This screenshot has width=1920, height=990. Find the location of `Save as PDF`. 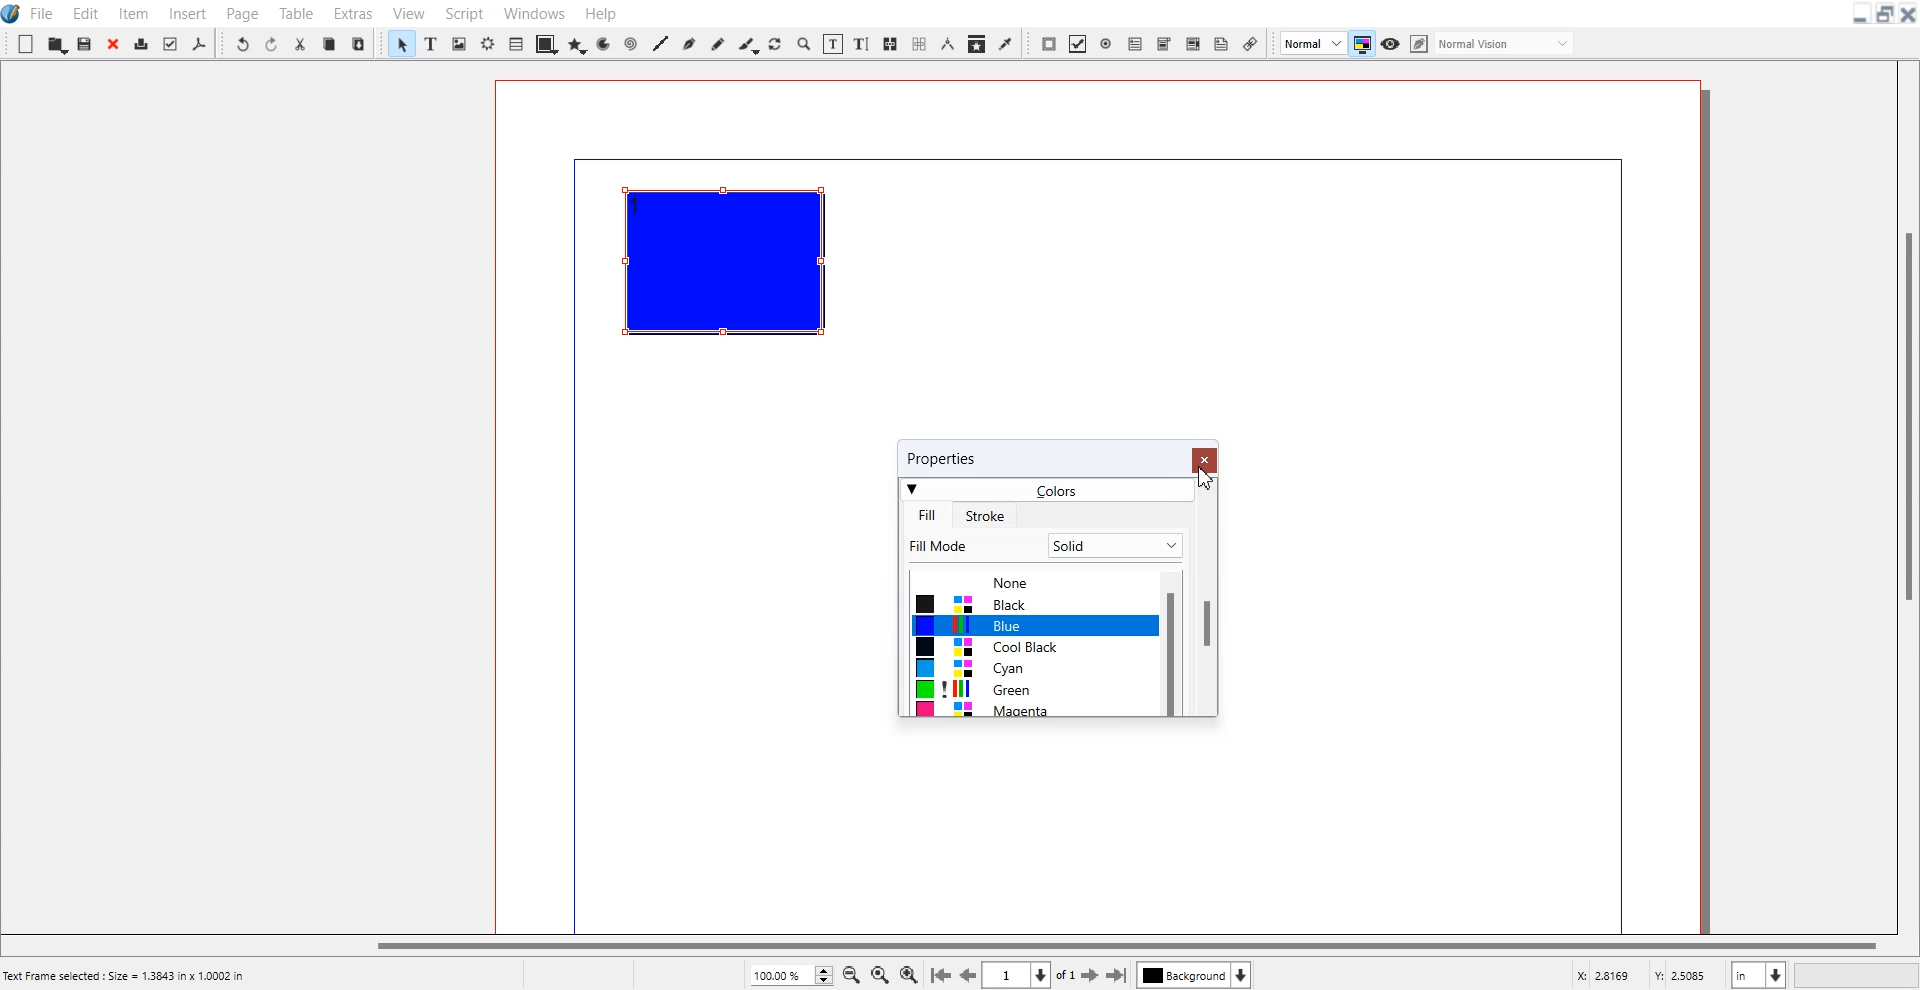

Save as PDF is located at coordinates (198, 43).